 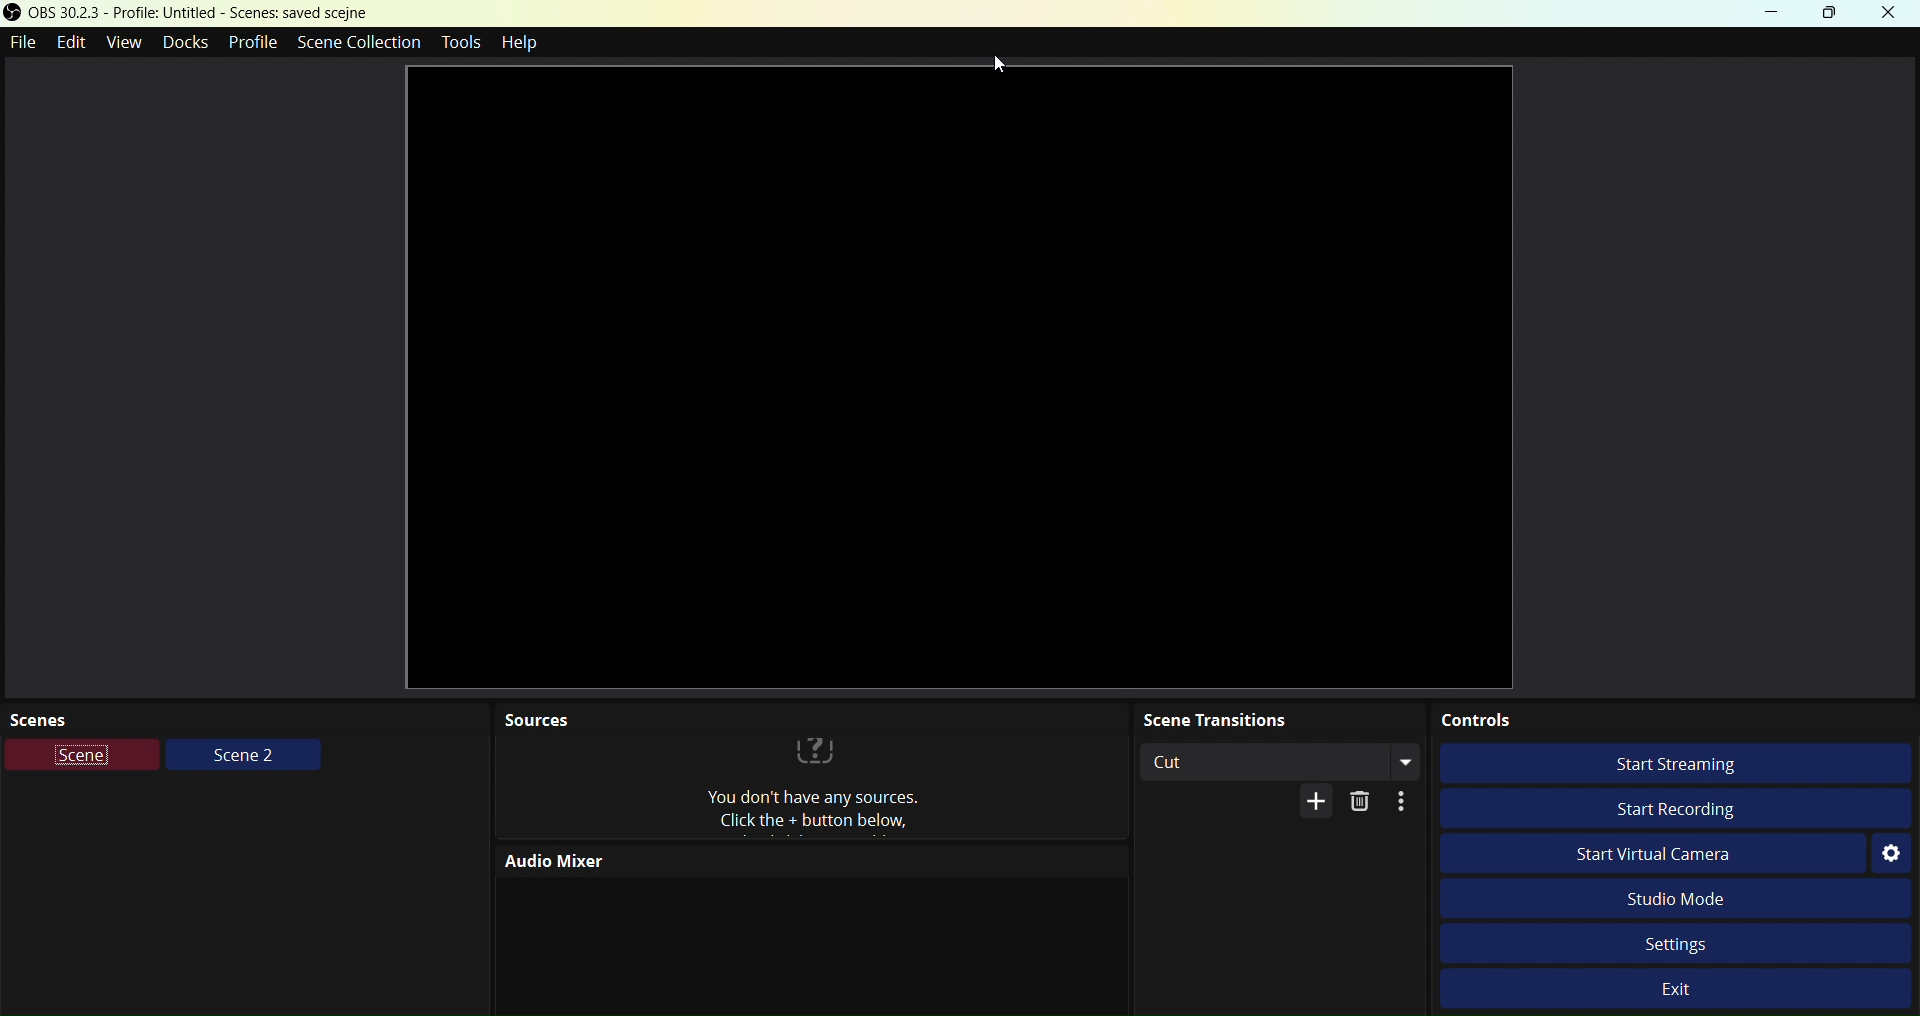 I want to click on Help, so click(x=525, y=41).